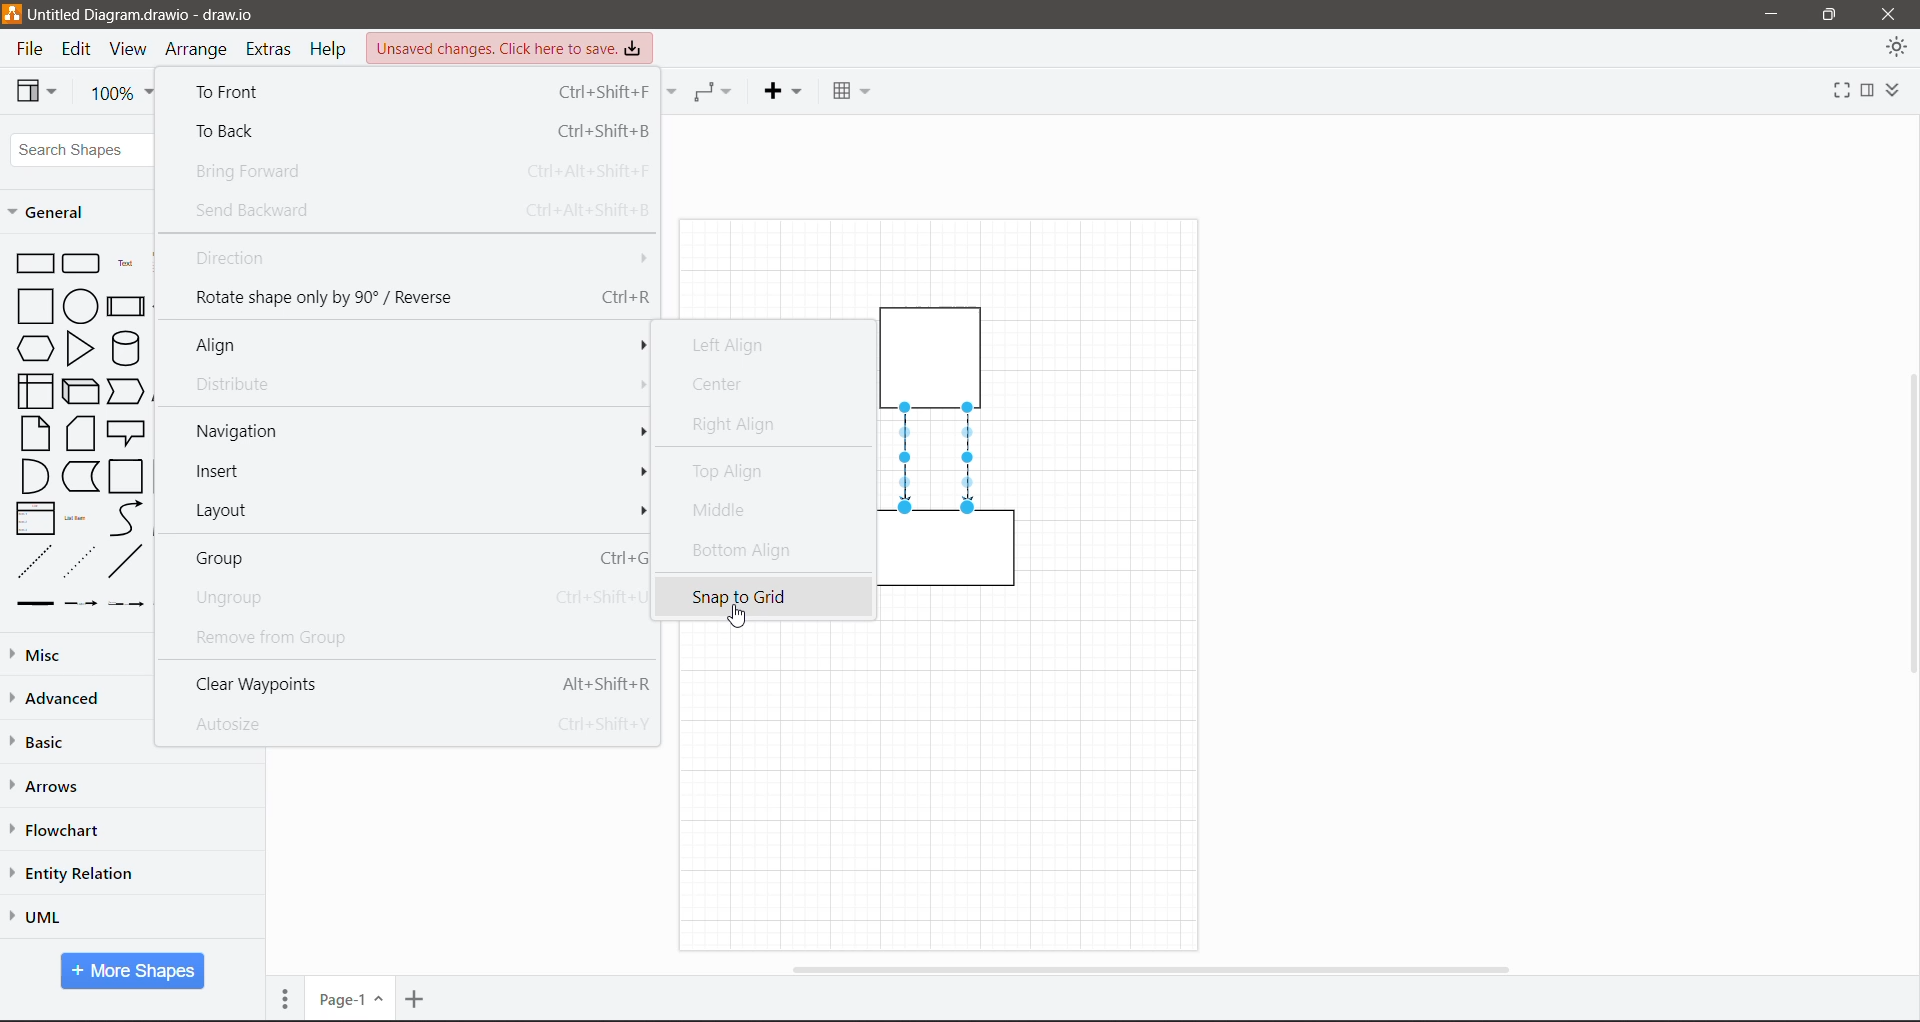  I want to click on Left Align, so click(738, 347).